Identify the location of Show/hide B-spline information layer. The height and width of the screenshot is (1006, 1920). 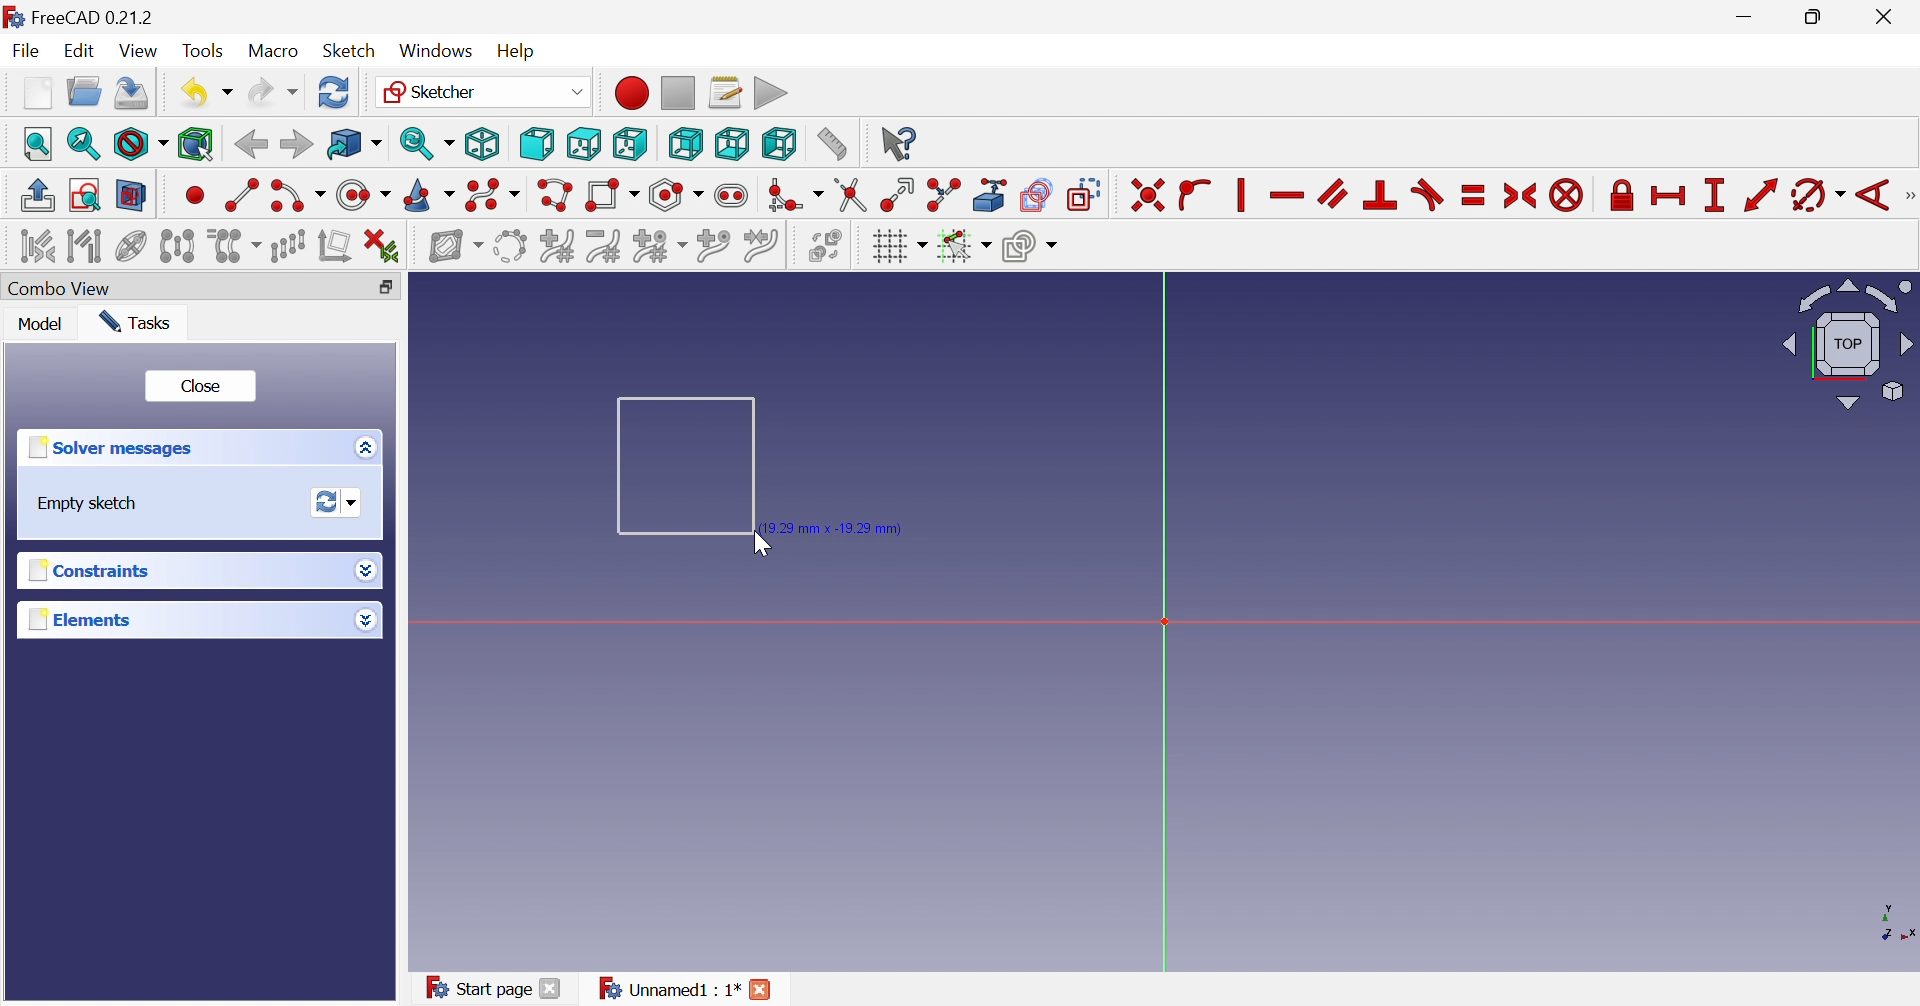
(456, 246).